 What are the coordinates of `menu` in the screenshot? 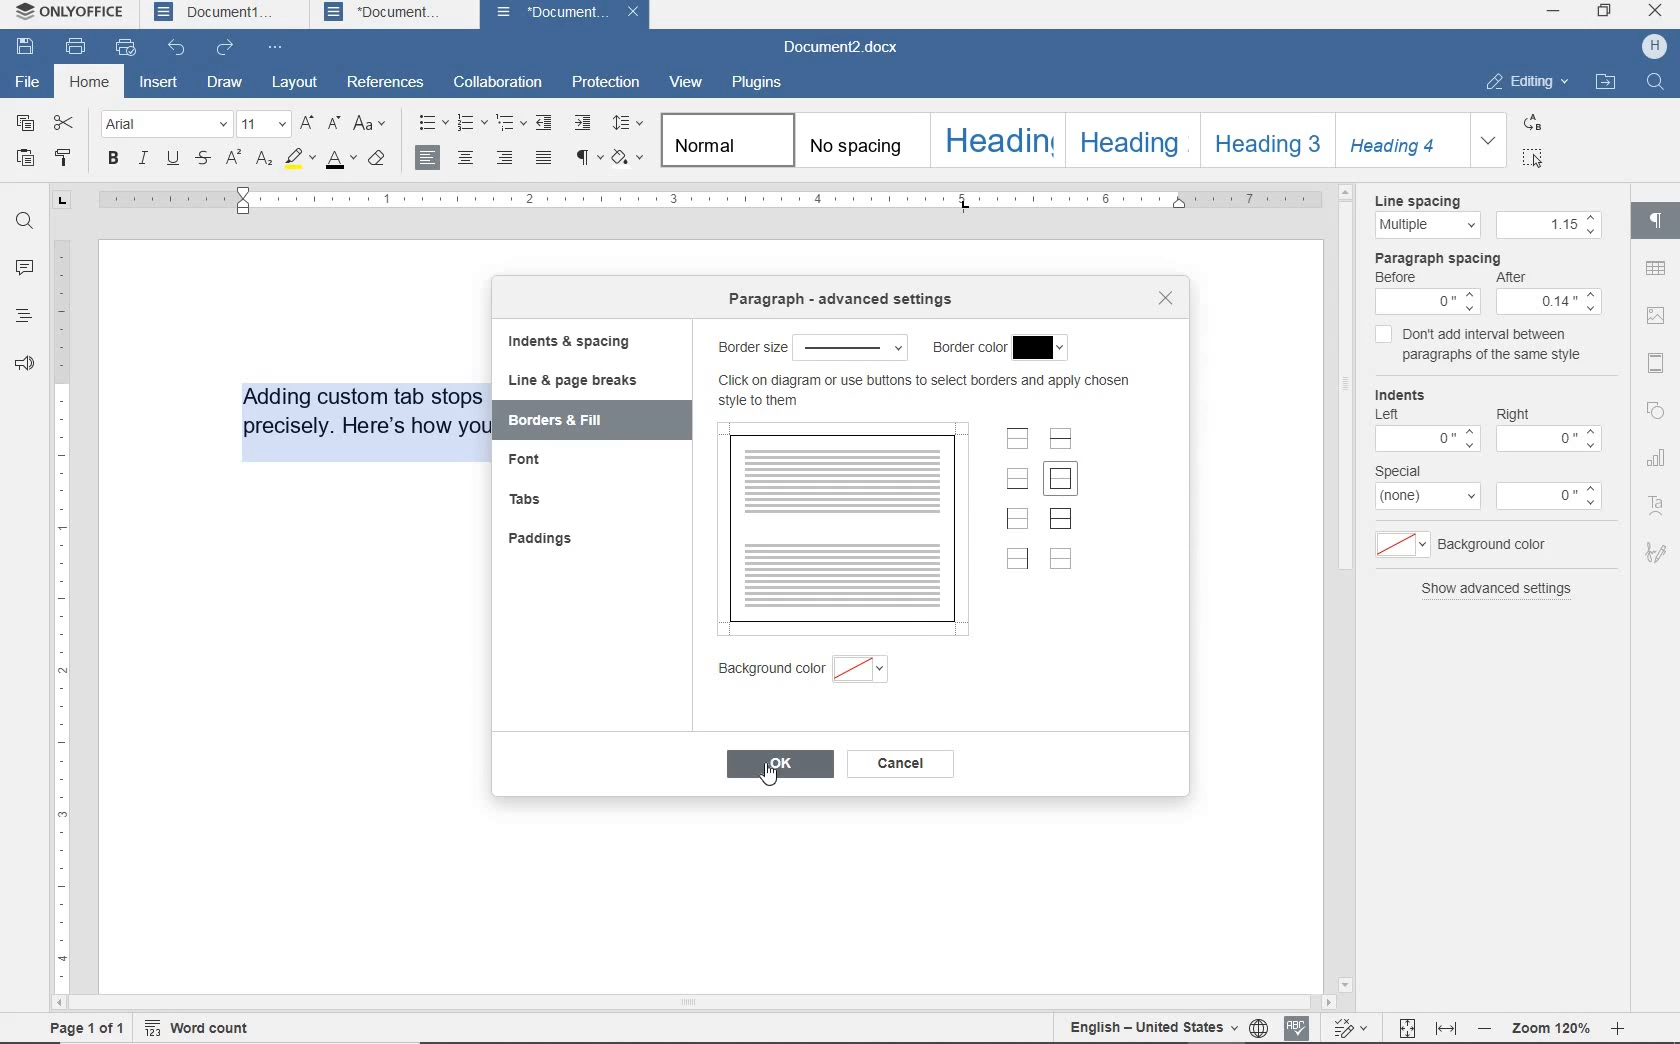 It's located at (1546, 441).